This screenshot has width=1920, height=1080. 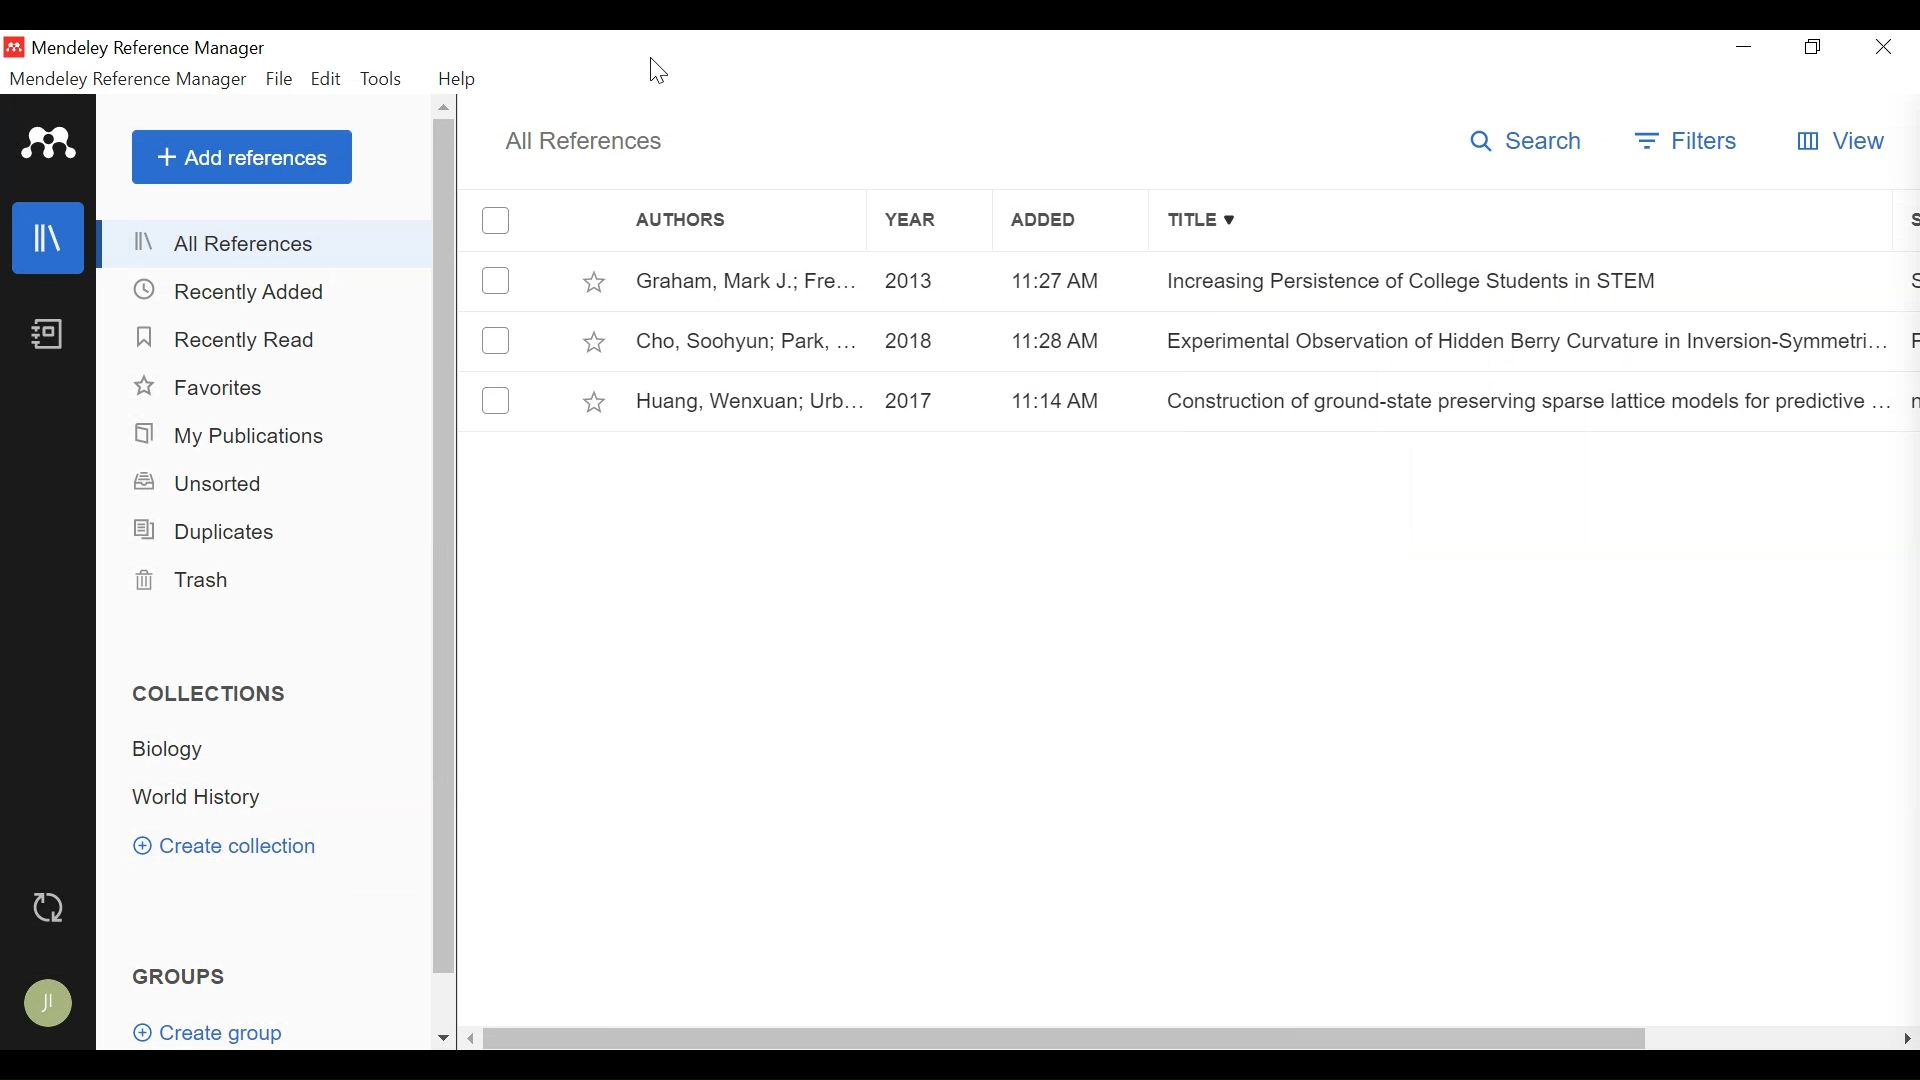 I want to click on Title, so click(x=1522, y=219).